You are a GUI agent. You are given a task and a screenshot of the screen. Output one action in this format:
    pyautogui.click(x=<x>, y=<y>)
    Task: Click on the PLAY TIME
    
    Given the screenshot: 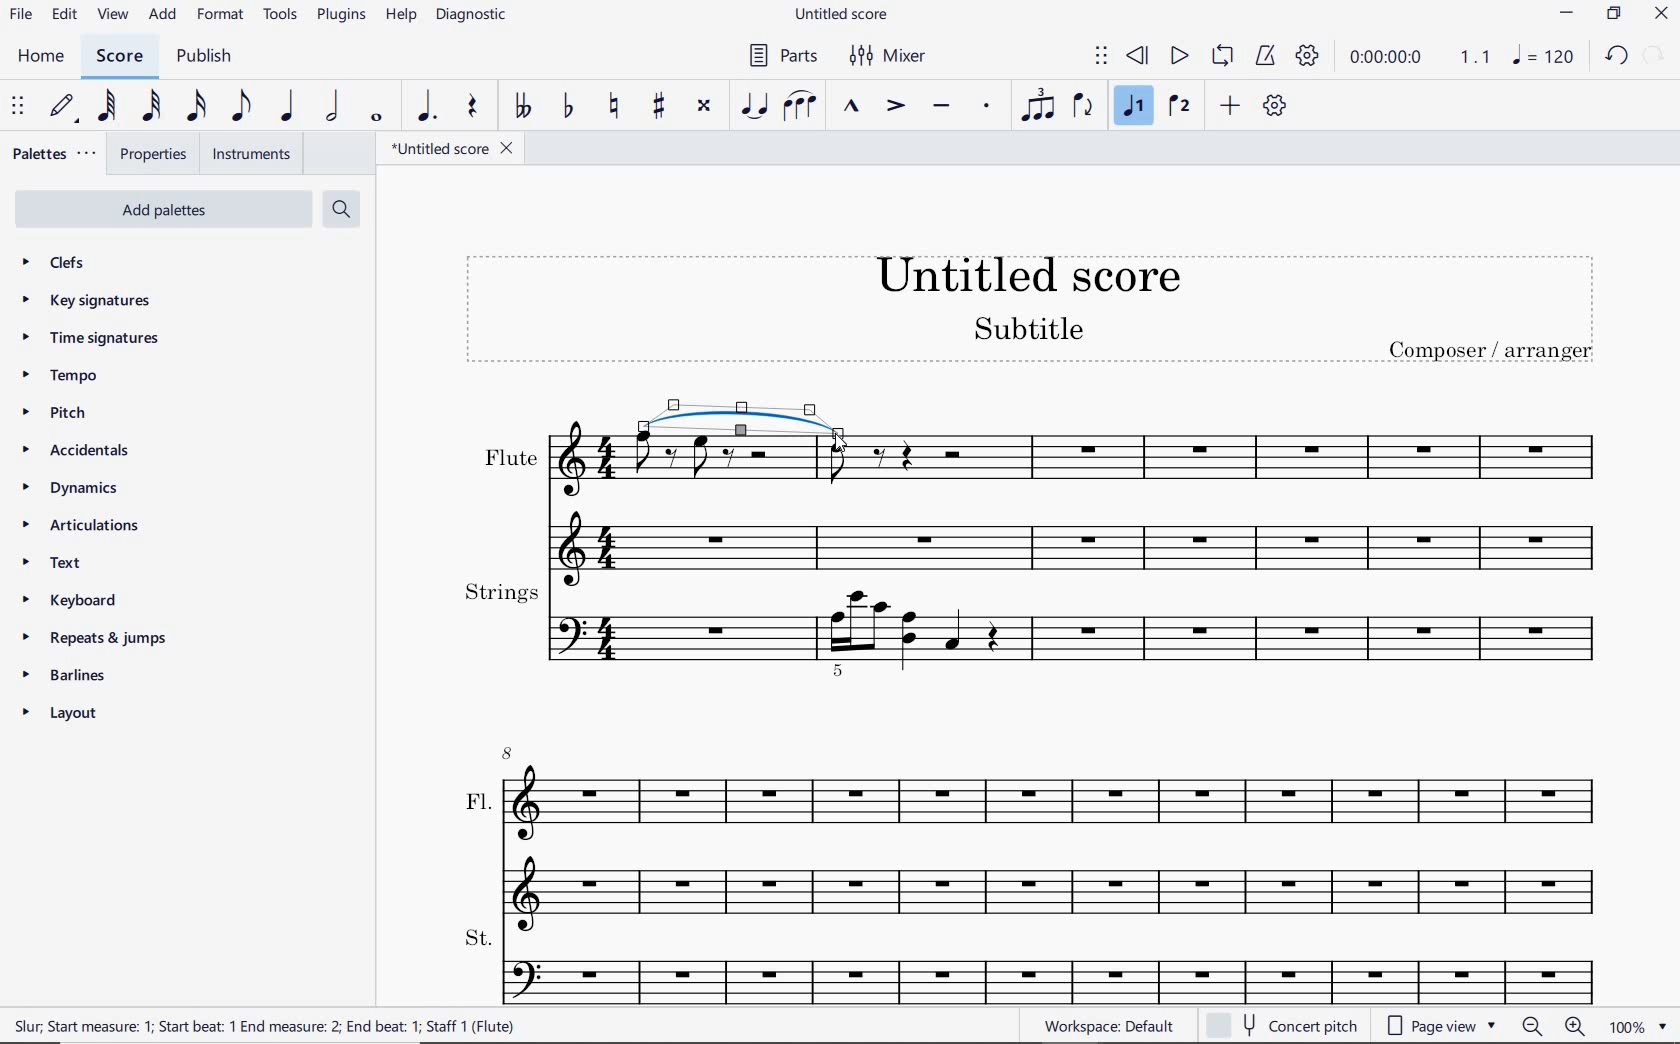 What is the action you would take?
    pyautogui.click(x=1422, y=60)
    